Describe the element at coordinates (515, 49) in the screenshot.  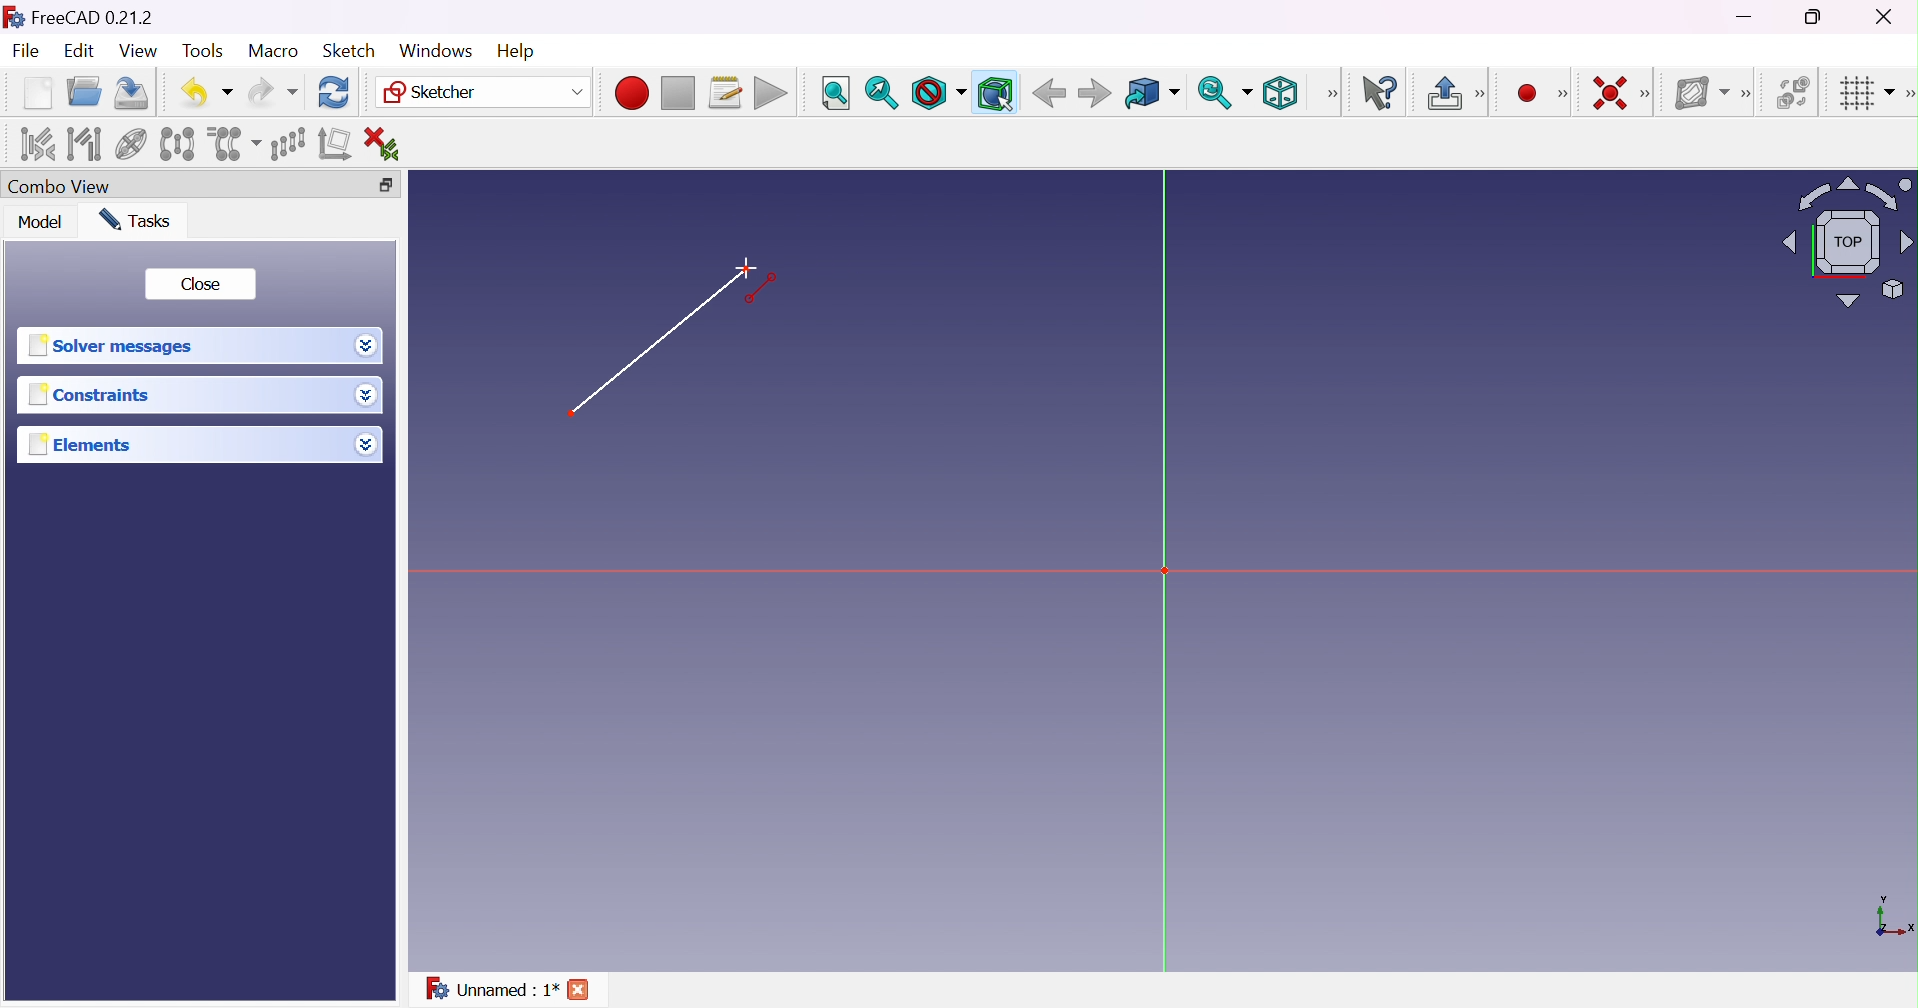
I see `Help` at that location.